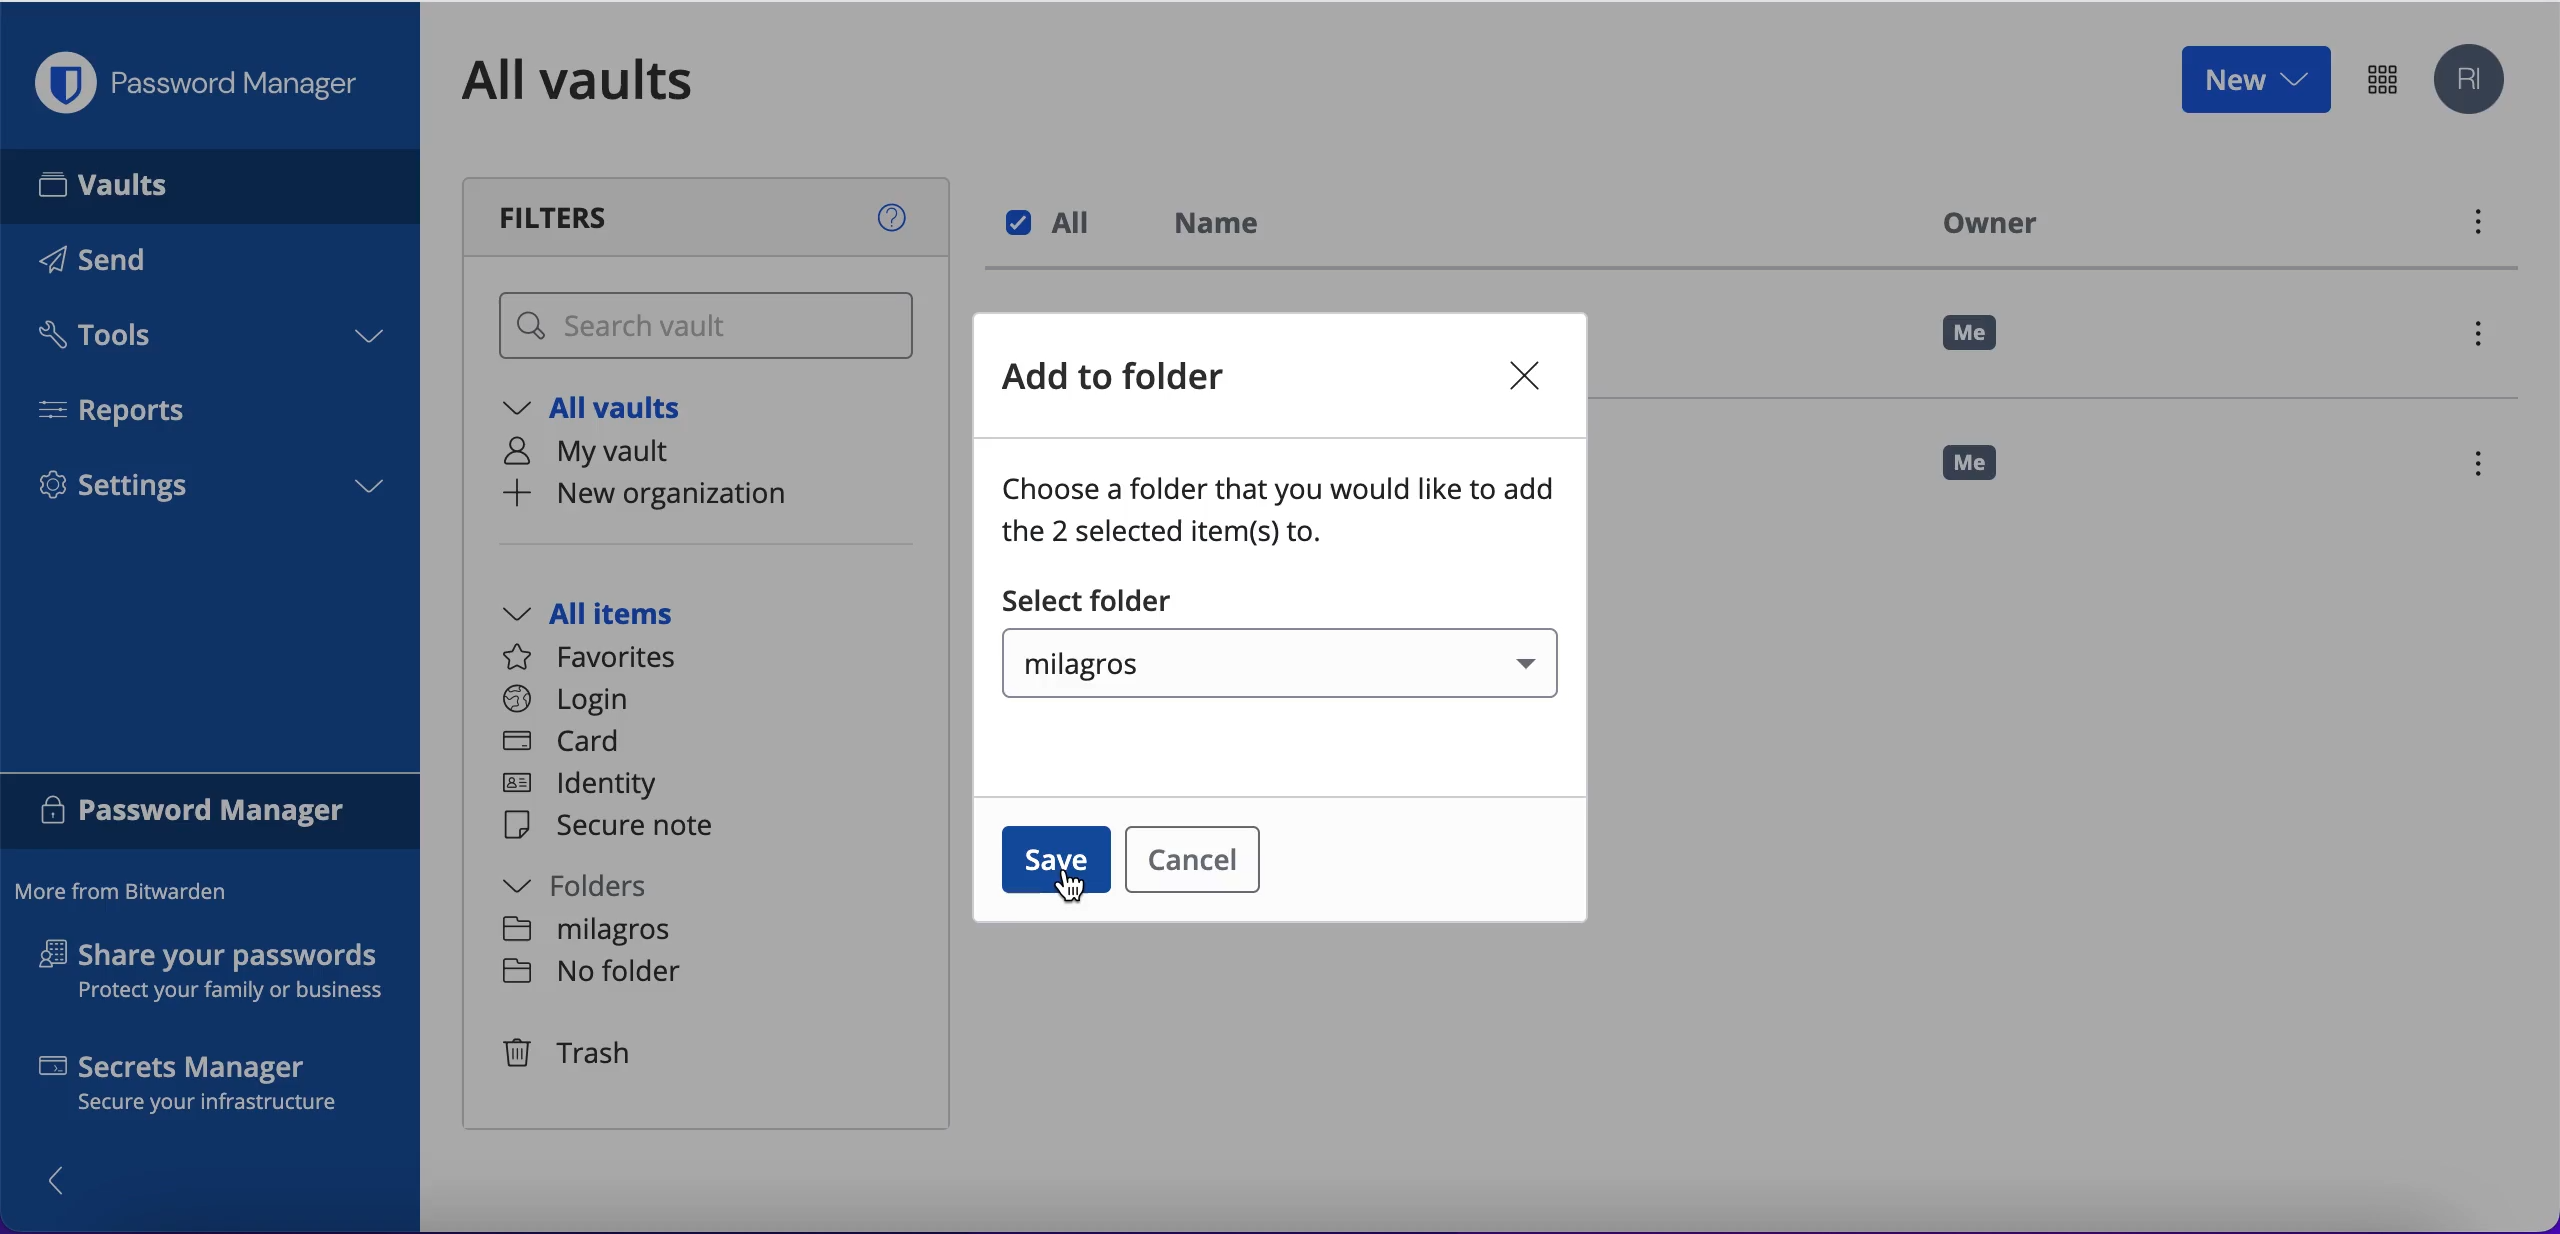  What do you see at coordinates (592, 930) in the screenshot?
I see `no folder` at bounding box center [592, 930].